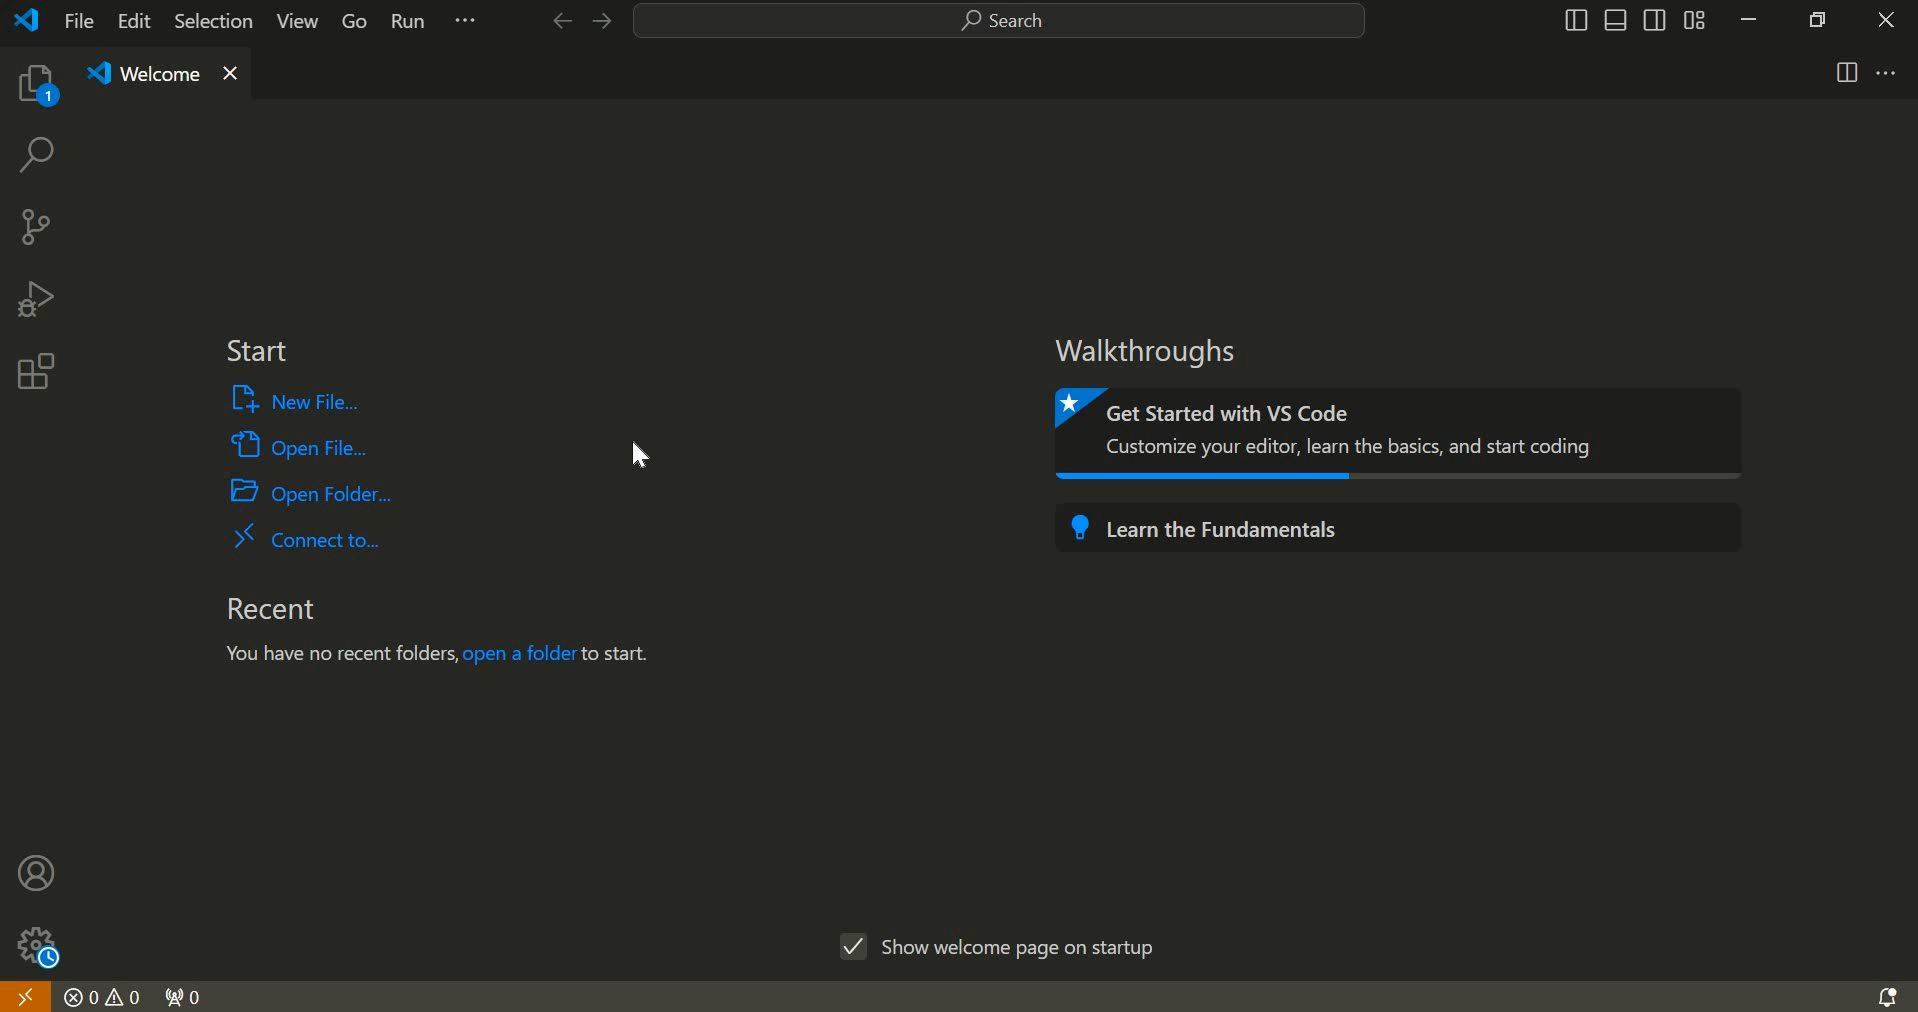  I want to click on vscode system, so click(32, 20).